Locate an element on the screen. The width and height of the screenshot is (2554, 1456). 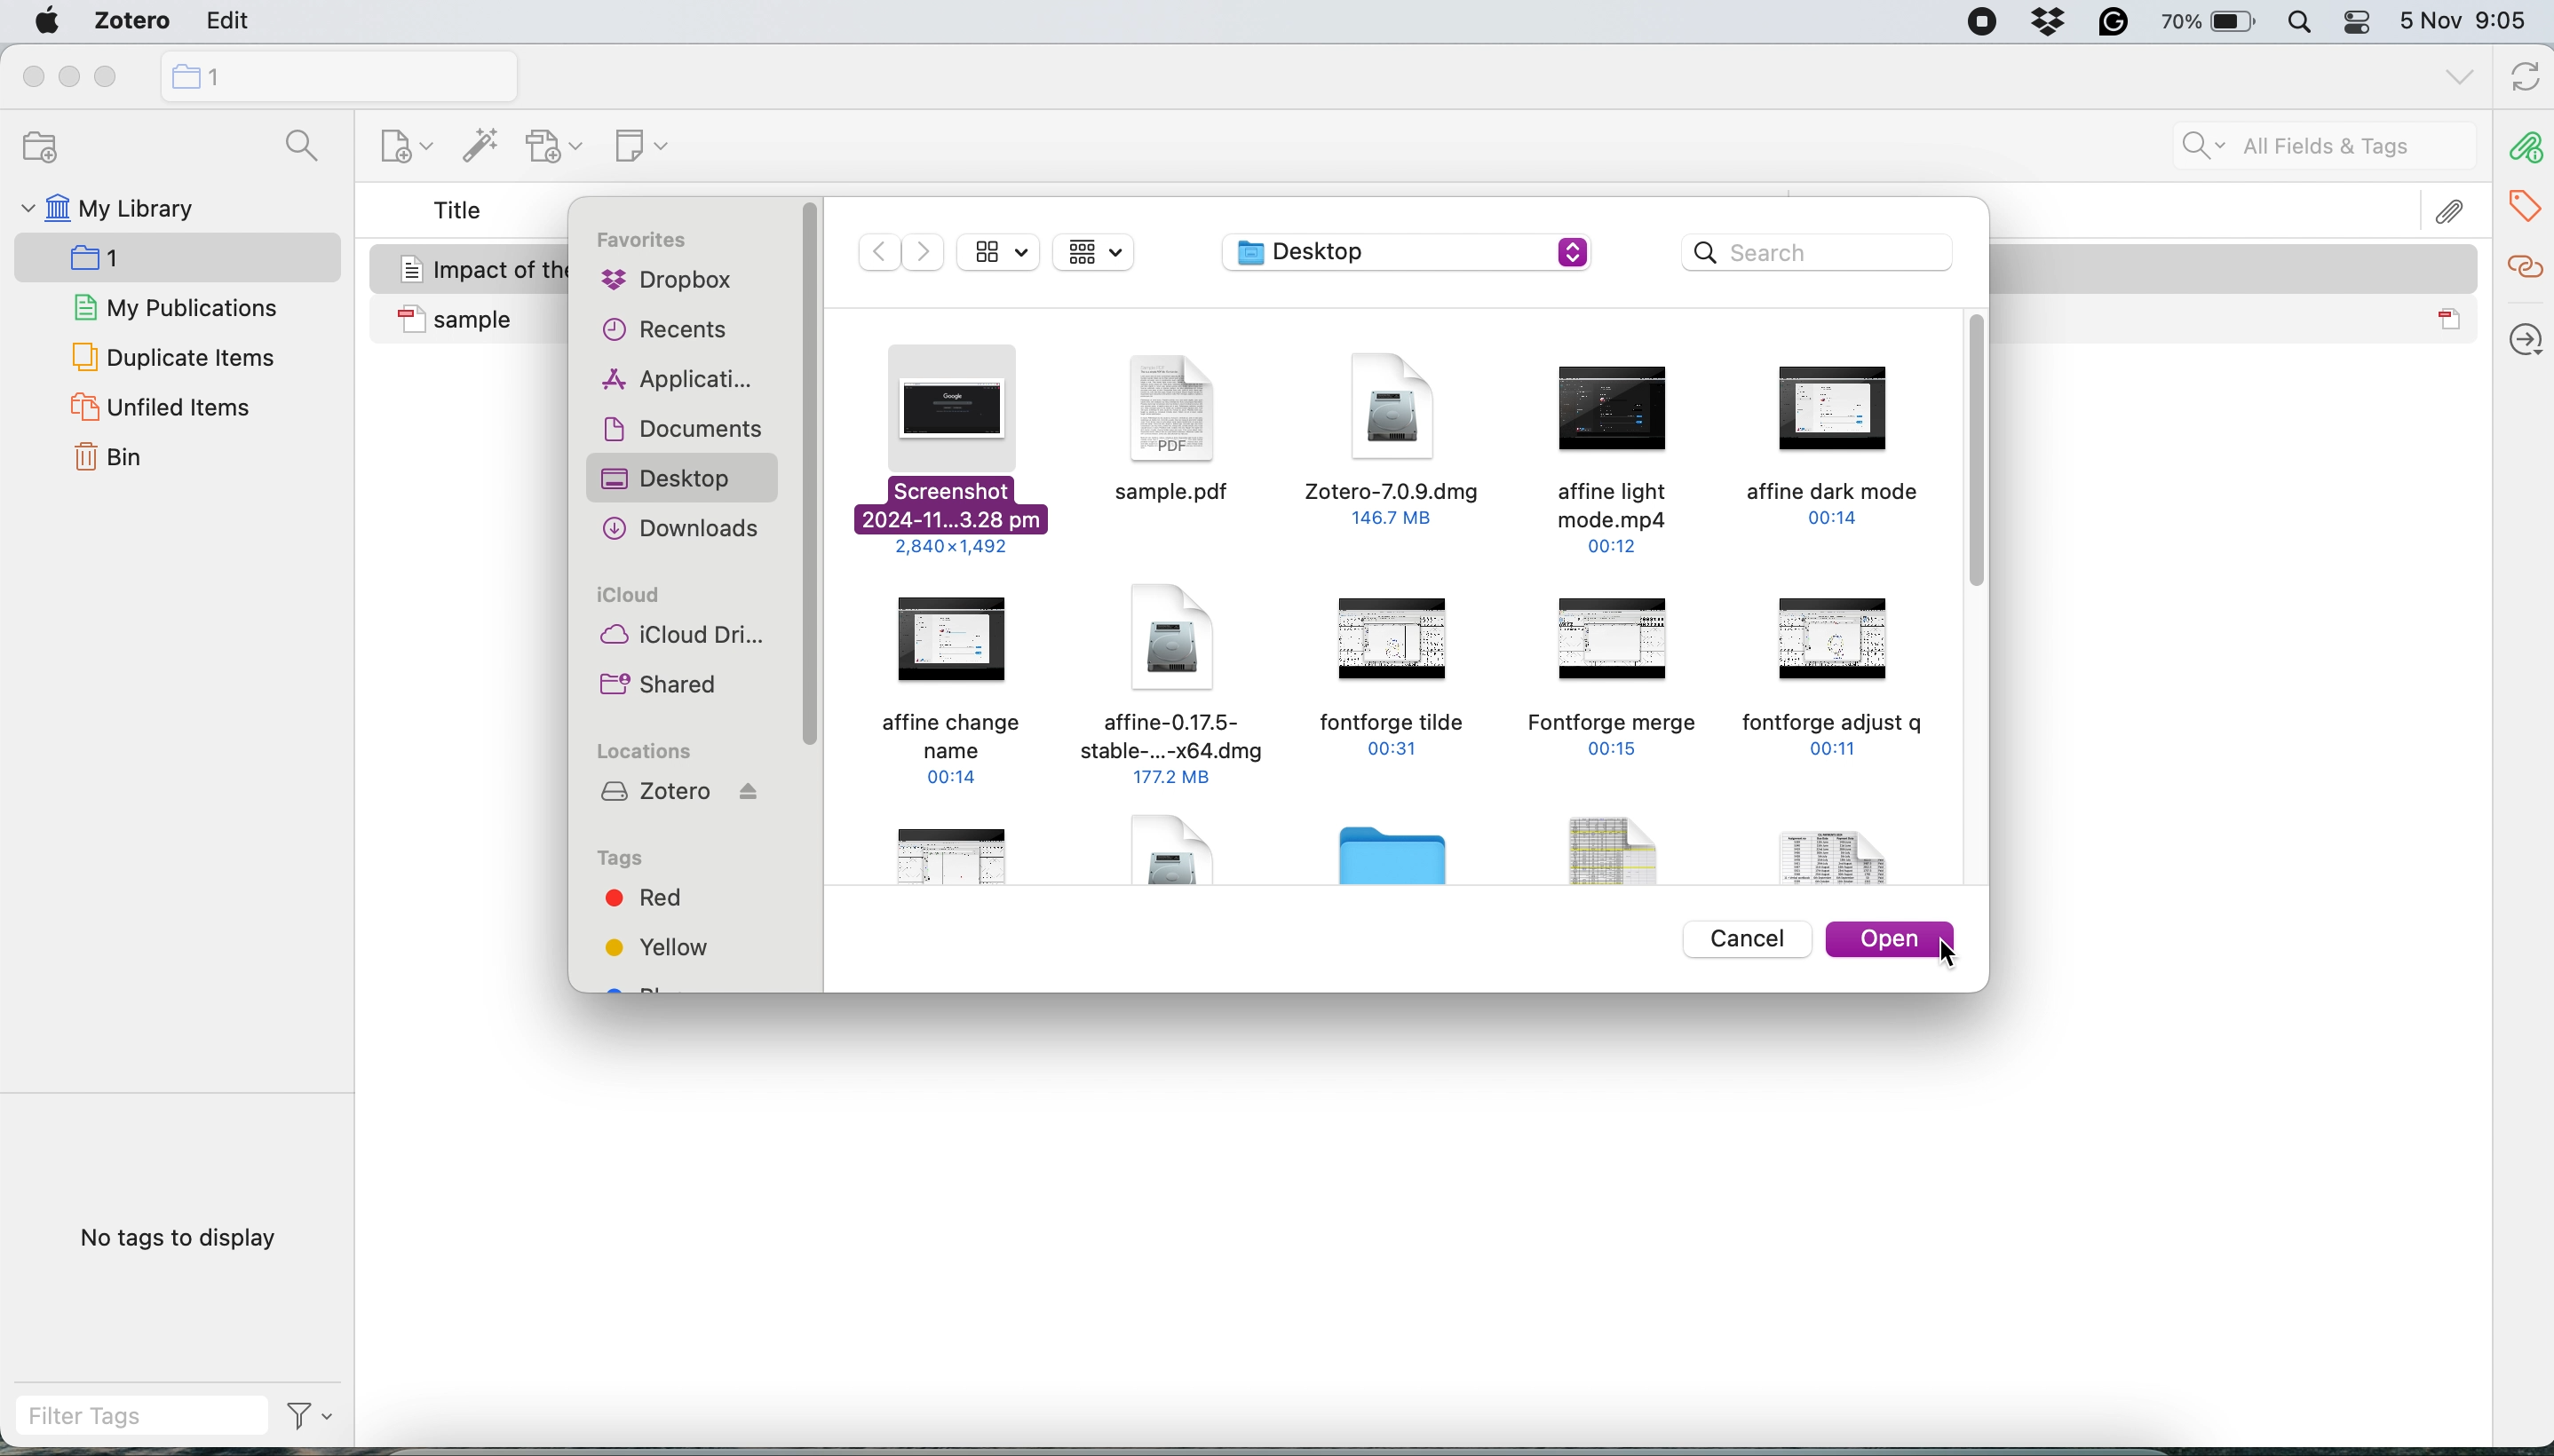
fontforge adjust q is located at coordinates (1833, 671).